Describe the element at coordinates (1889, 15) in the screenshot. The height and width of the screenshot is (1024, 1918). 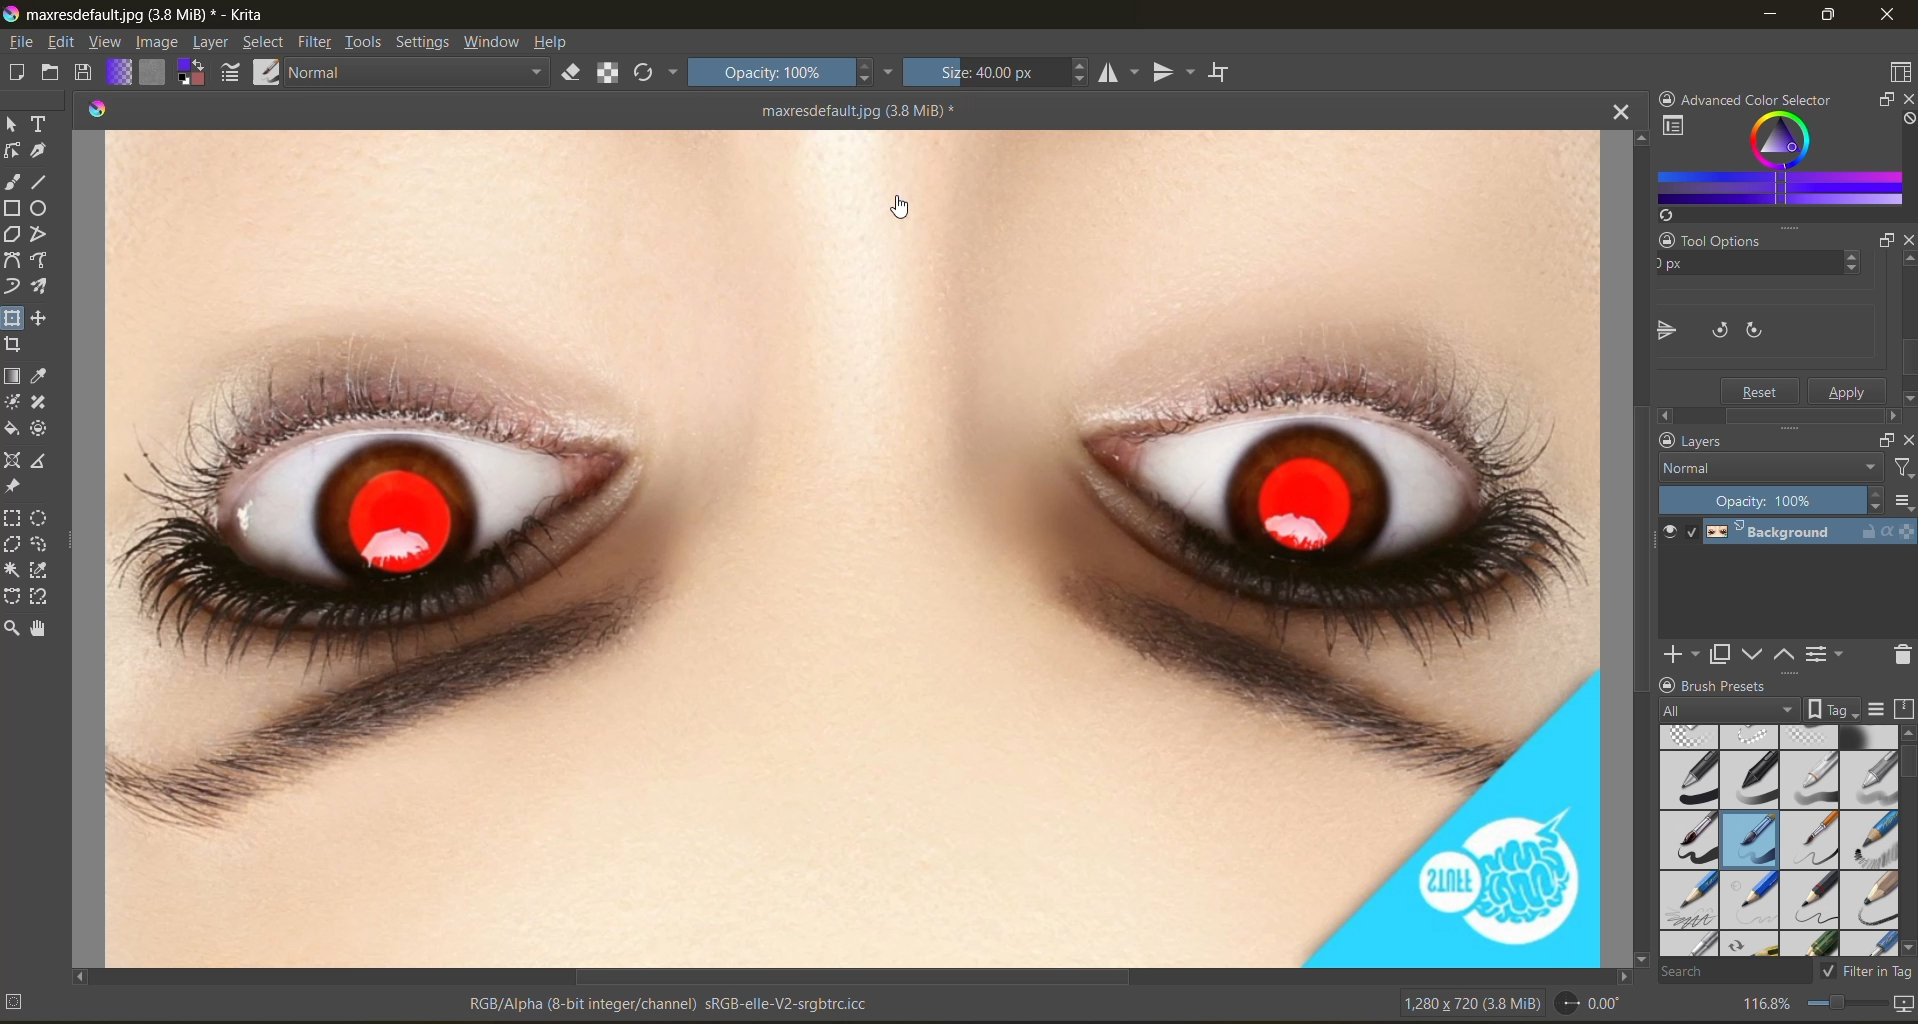
I see `close` at that location.